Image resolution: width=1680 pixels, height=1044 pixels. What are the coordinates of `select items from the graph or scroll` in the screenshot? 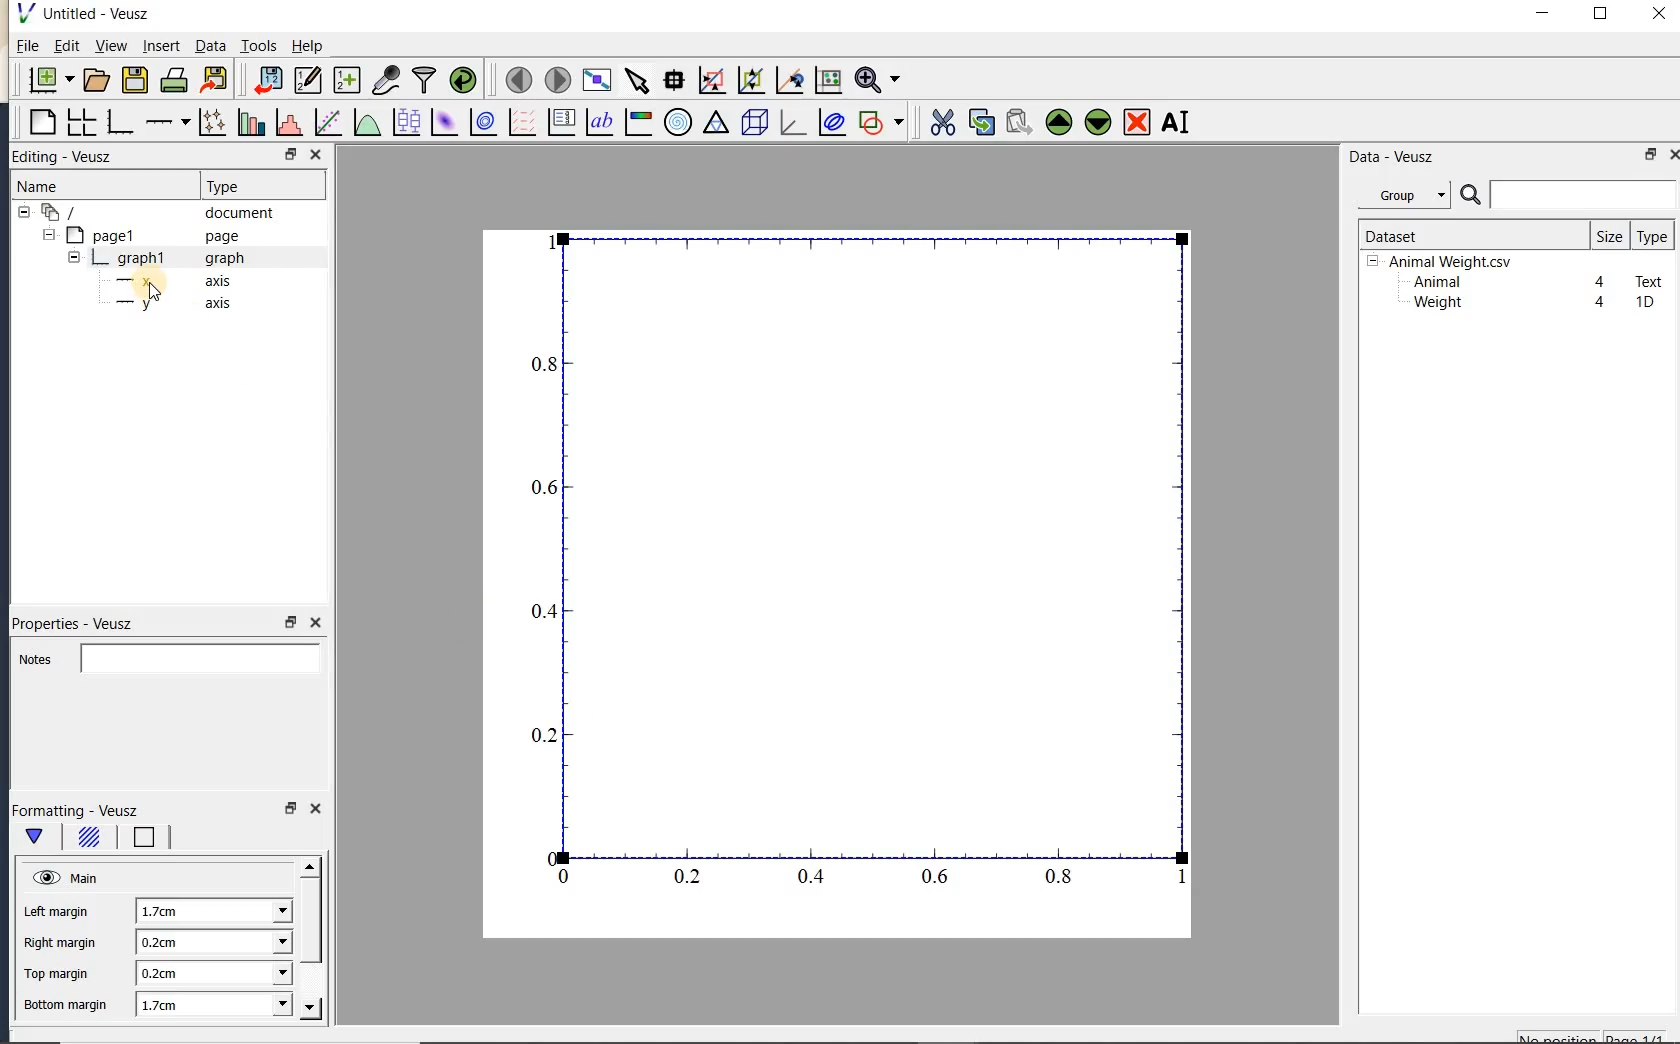 It's located at (638, 81).